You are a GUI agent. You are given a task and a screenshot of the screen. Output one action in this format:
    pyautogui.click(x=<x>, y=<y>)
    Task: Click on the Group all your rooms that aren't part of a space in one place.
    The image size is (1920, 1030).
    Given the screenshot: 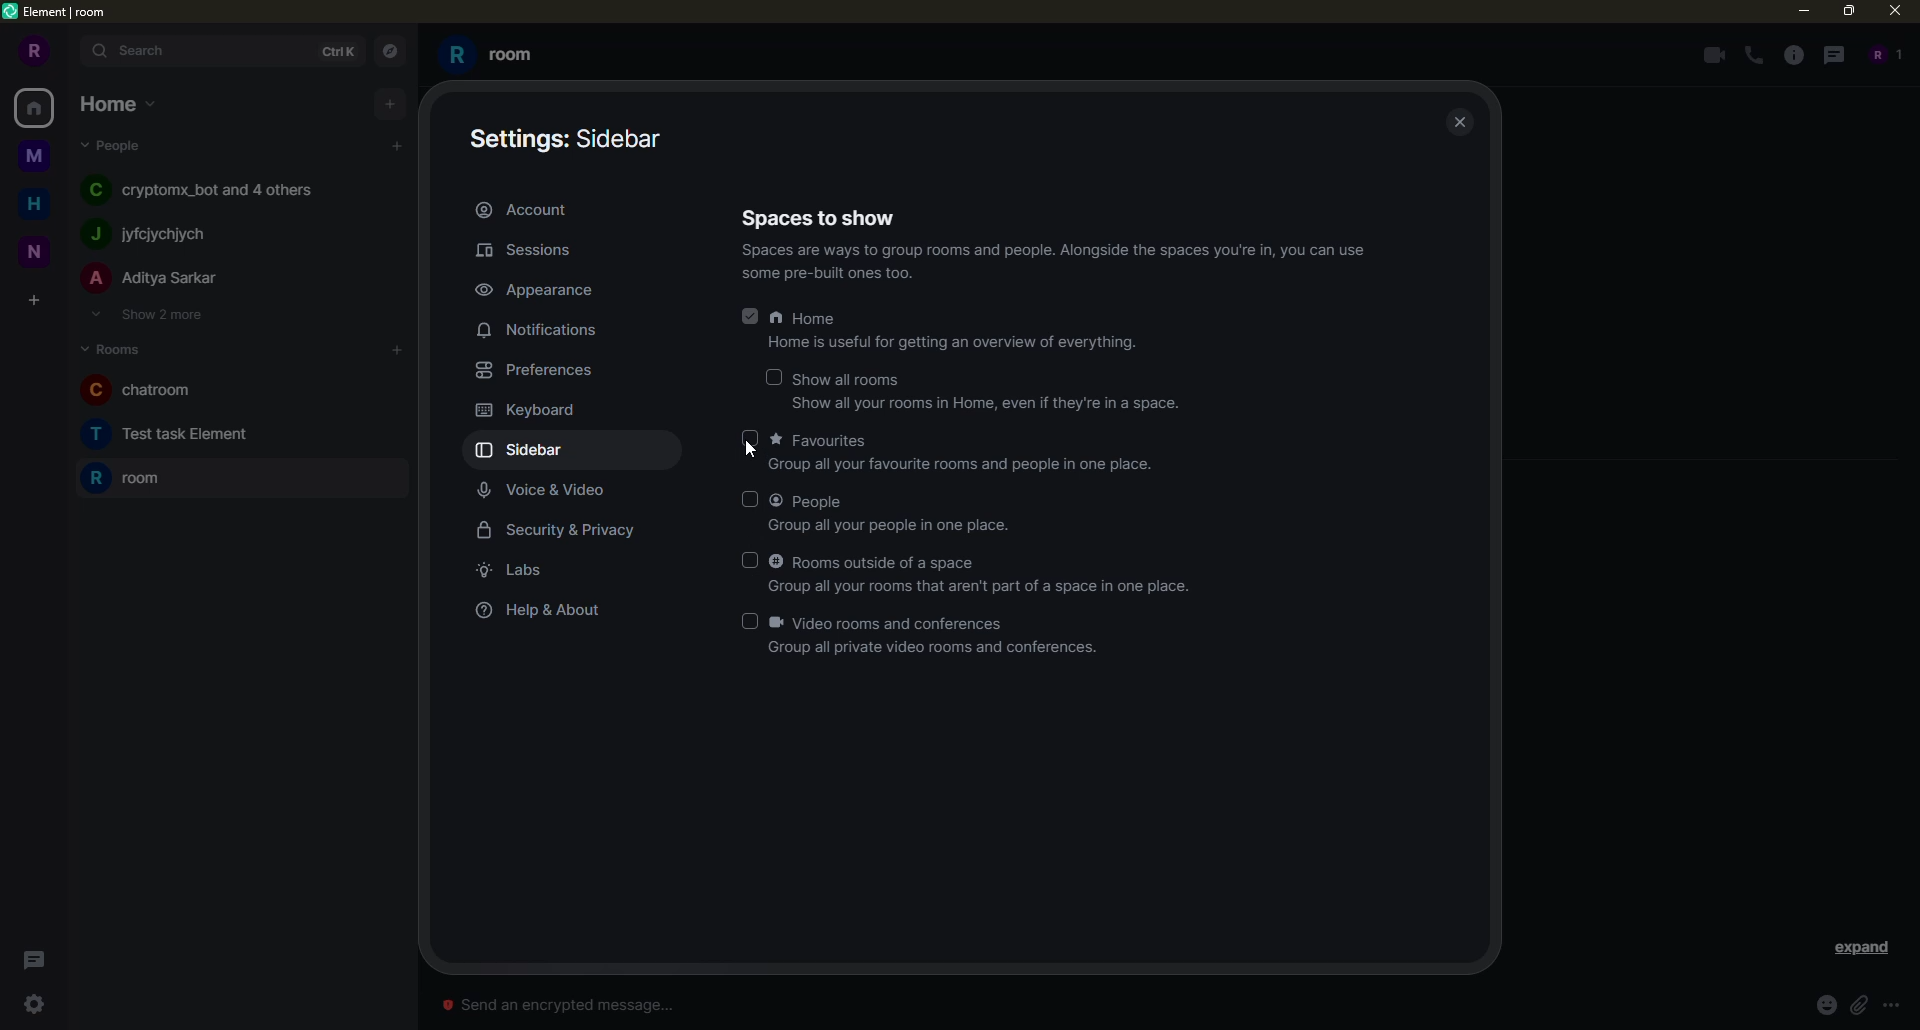 What is the action you would take?
    pyautogui.click(x=992, y=584)
    